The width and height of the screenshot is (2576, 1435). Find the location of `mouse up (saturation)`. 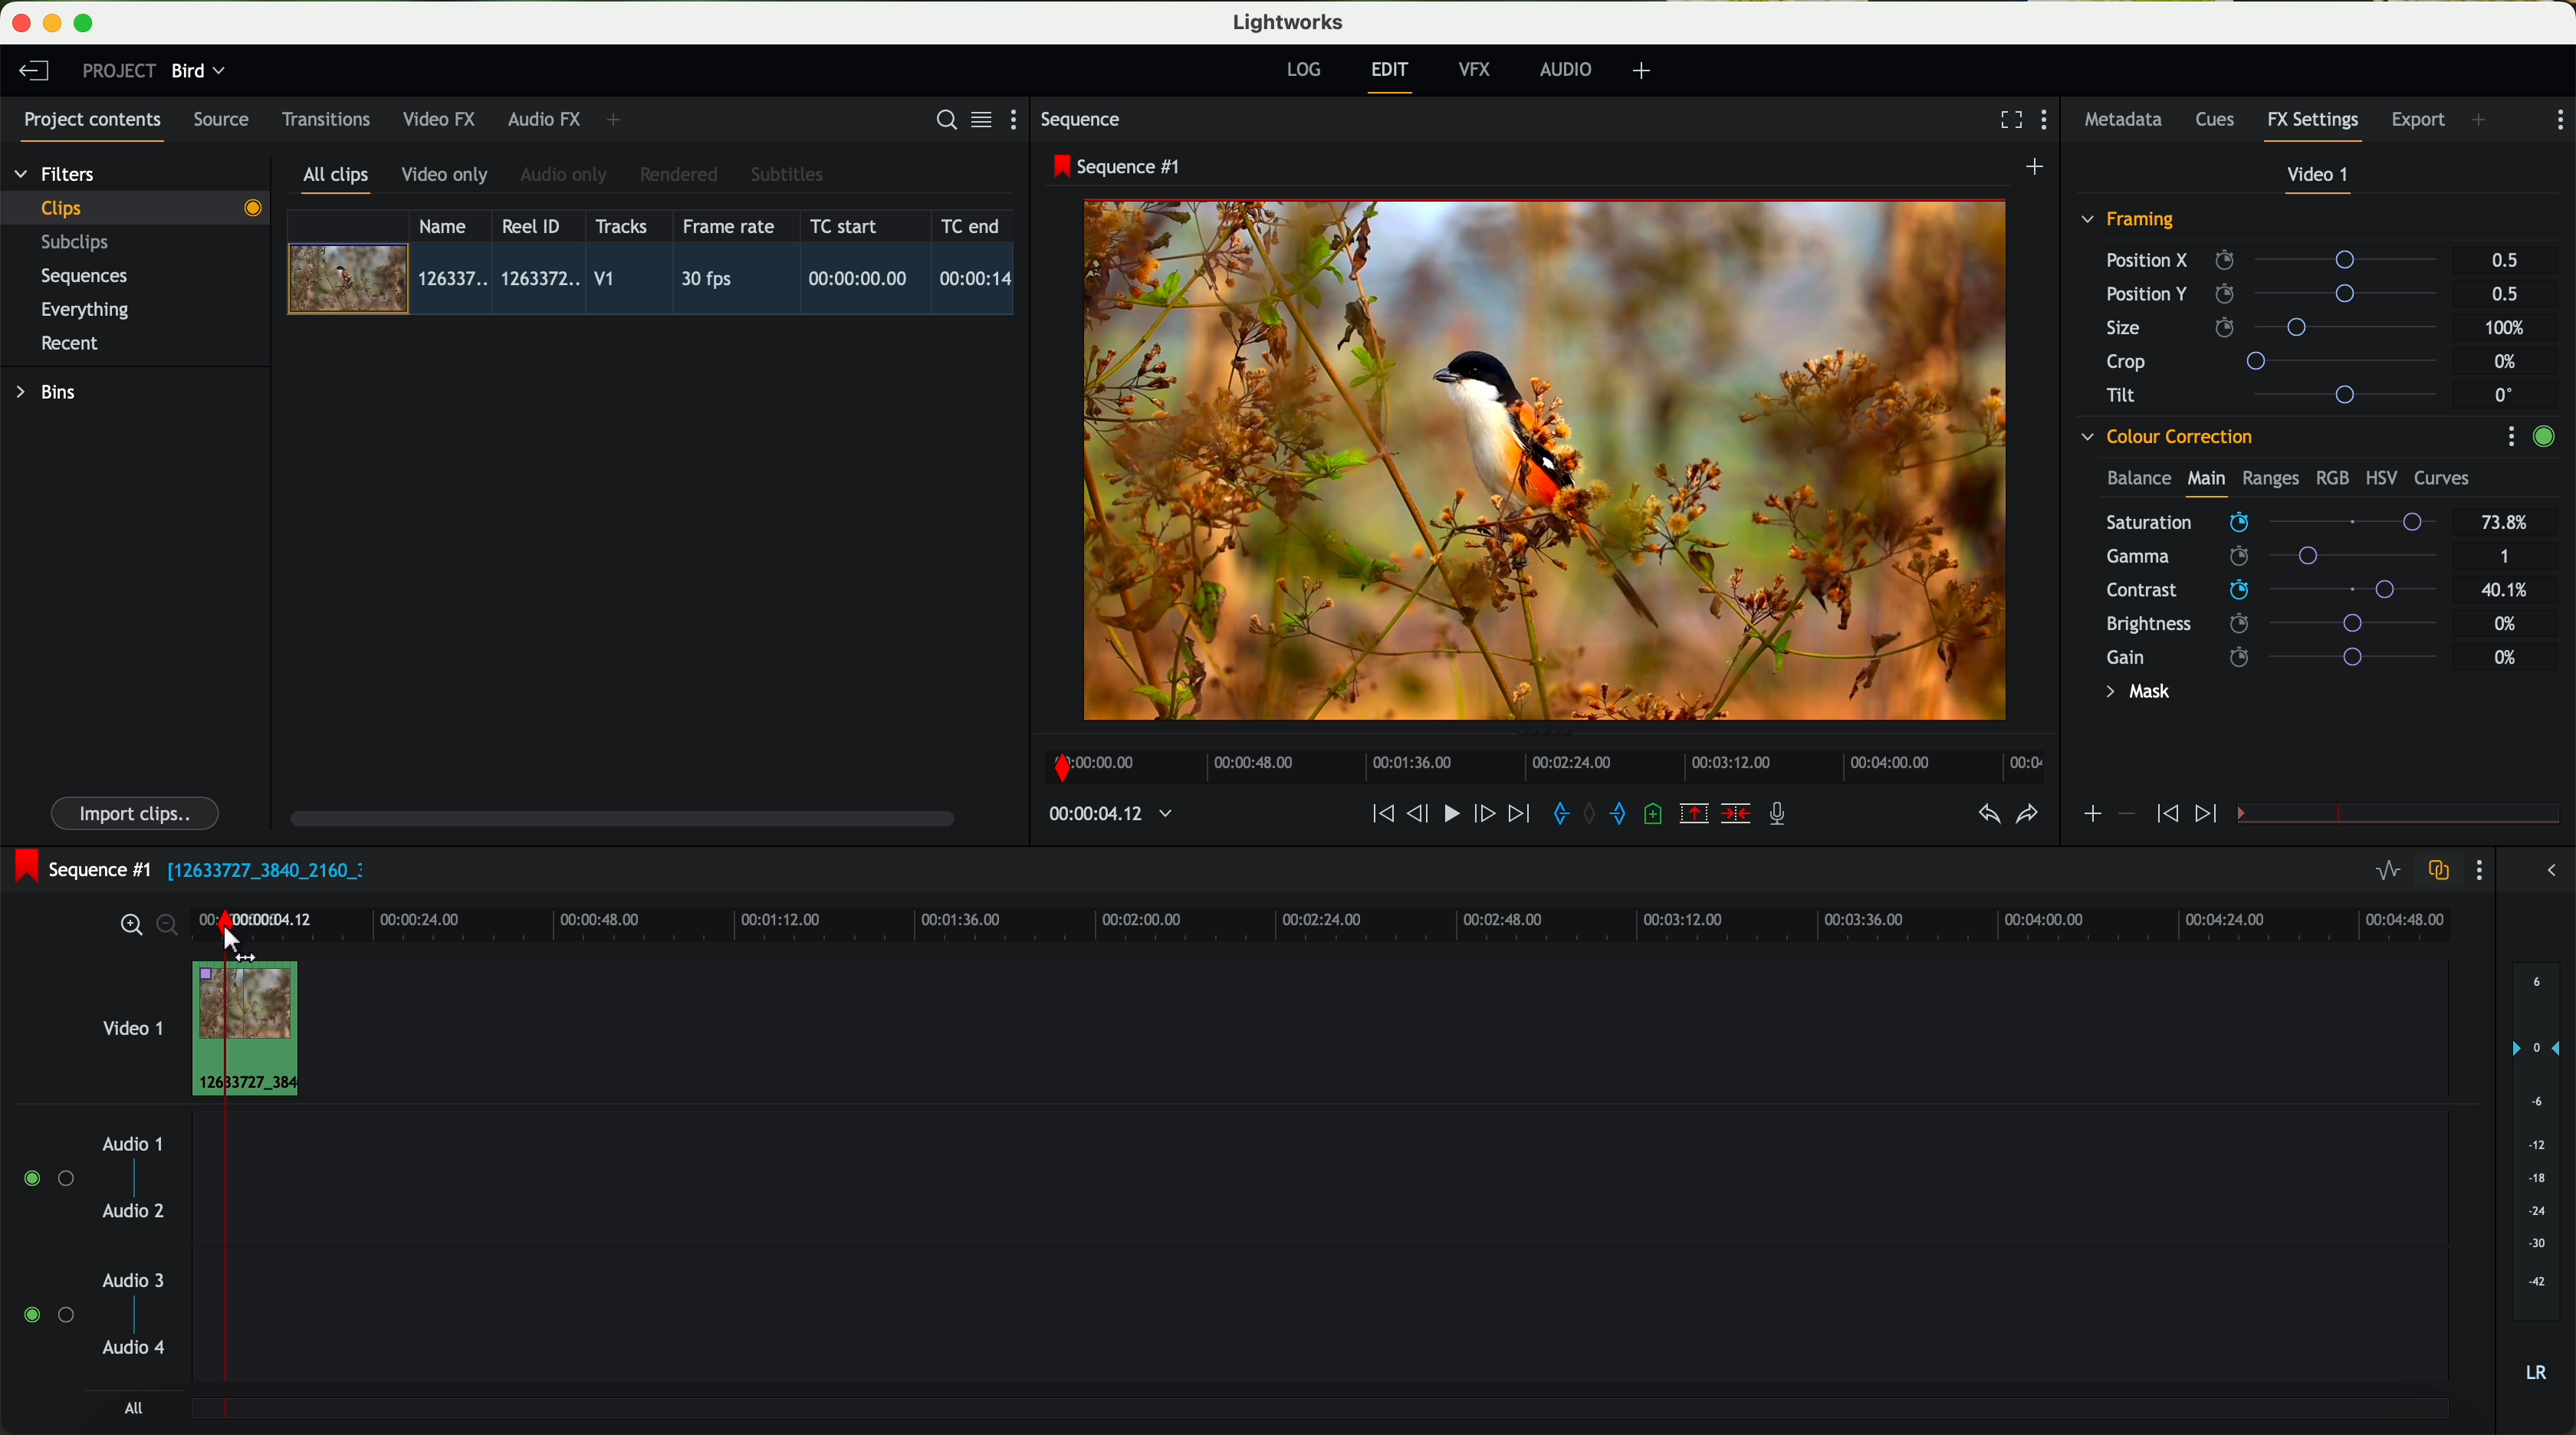

mouse up (saturation) is located at coordinates (2274, 521).